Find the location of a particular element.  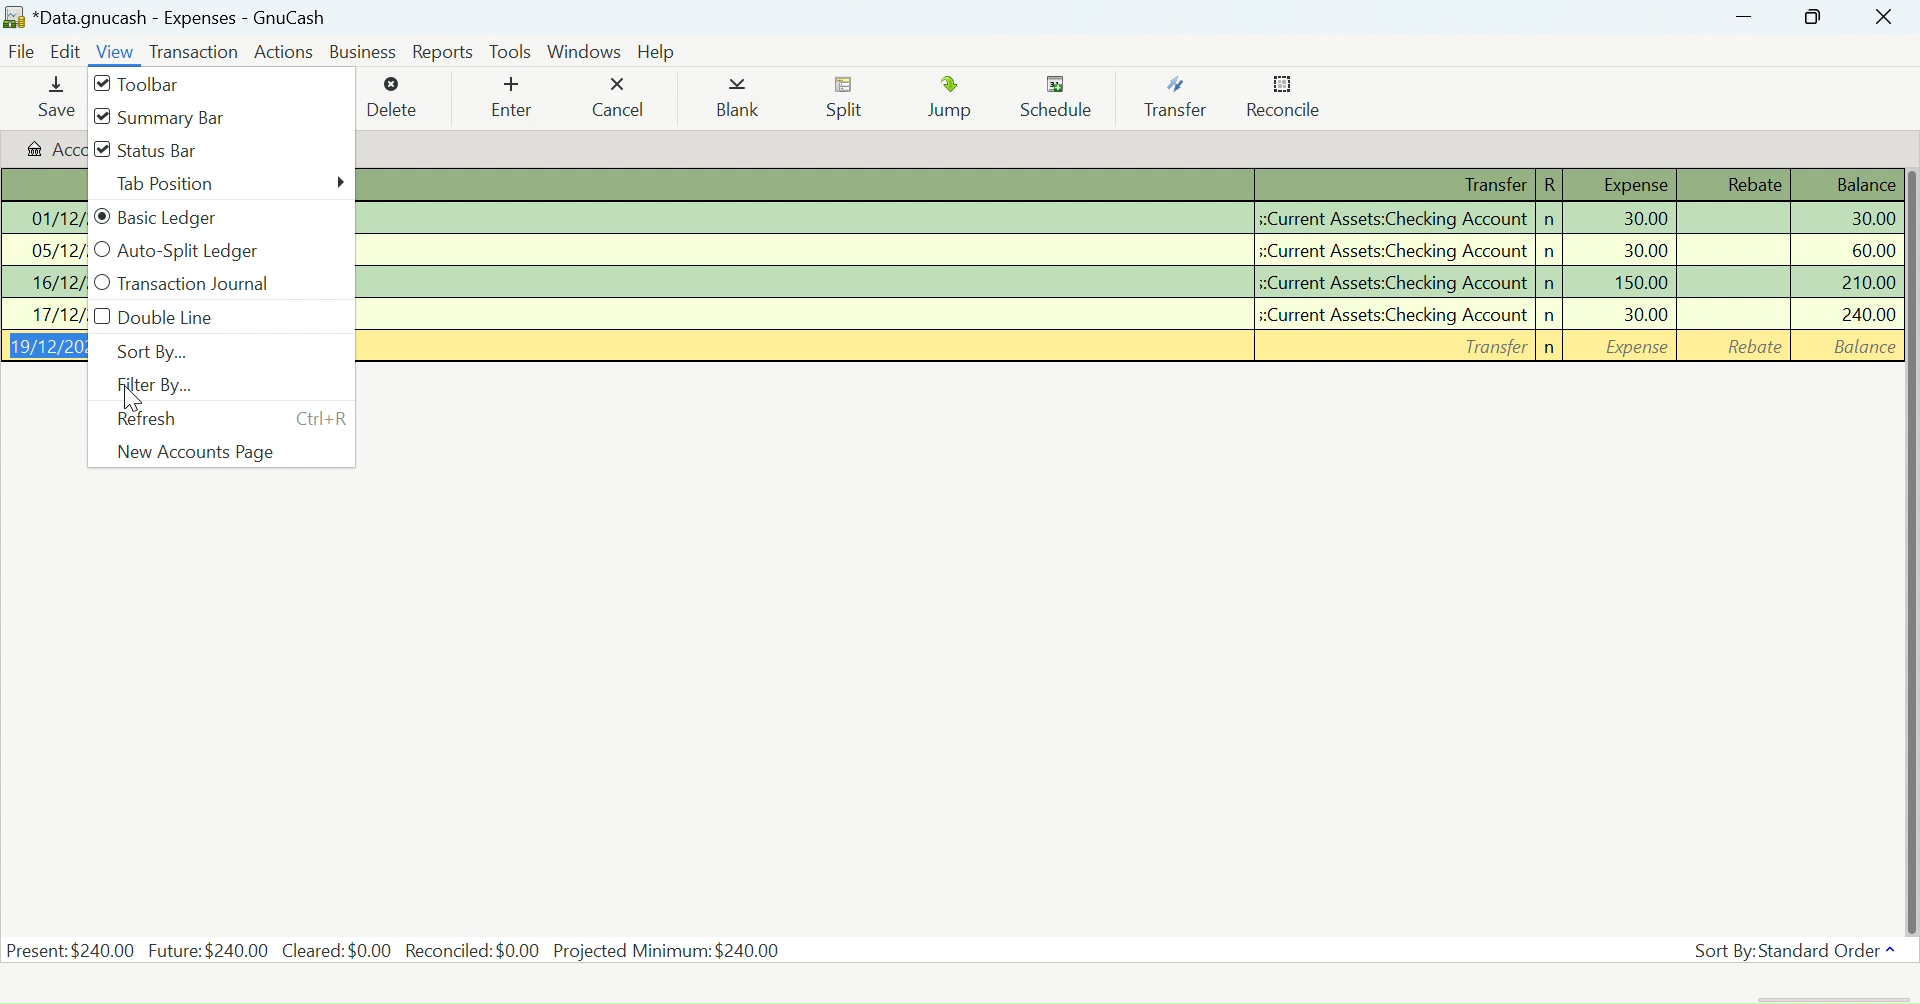

Transaction Journal is located at coordinates (208, 286).